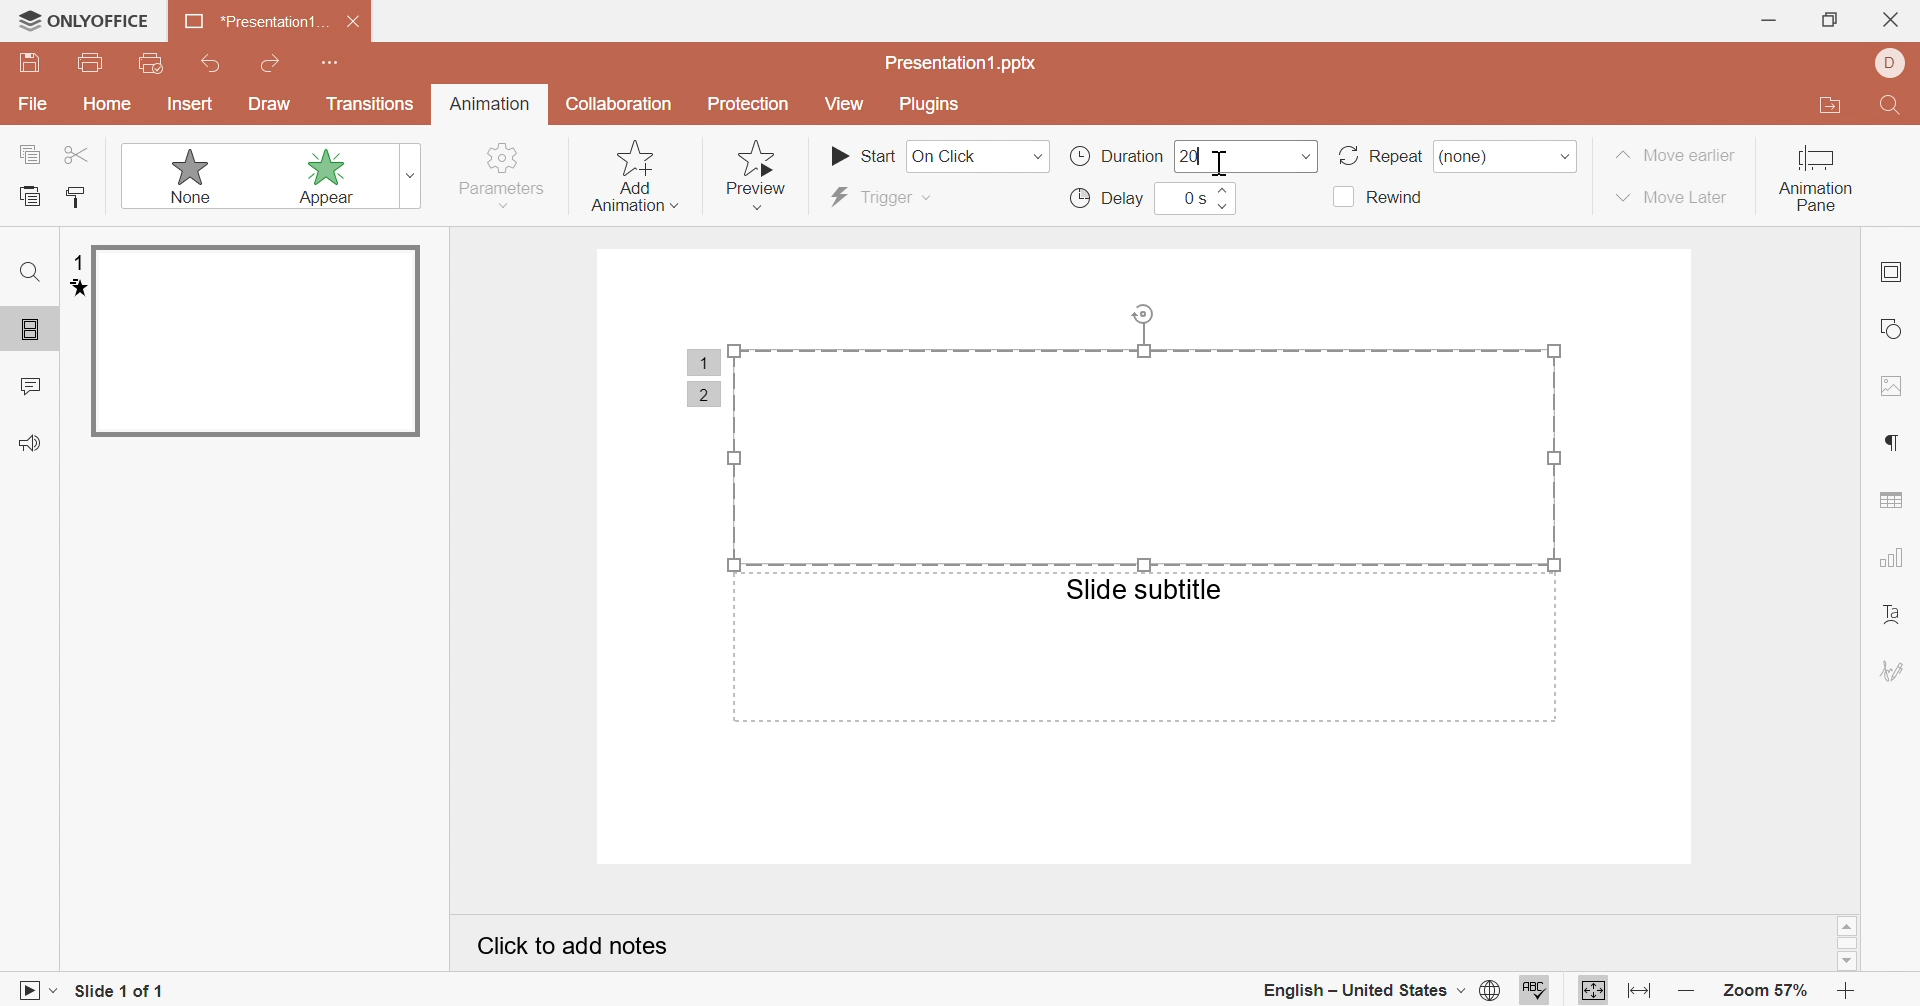 This screenshot has width=1920, height=1006. What do you see at coordinates (1688, 992) in the screenshot?
I see `zoom out` at bounding box center [1688, 992].